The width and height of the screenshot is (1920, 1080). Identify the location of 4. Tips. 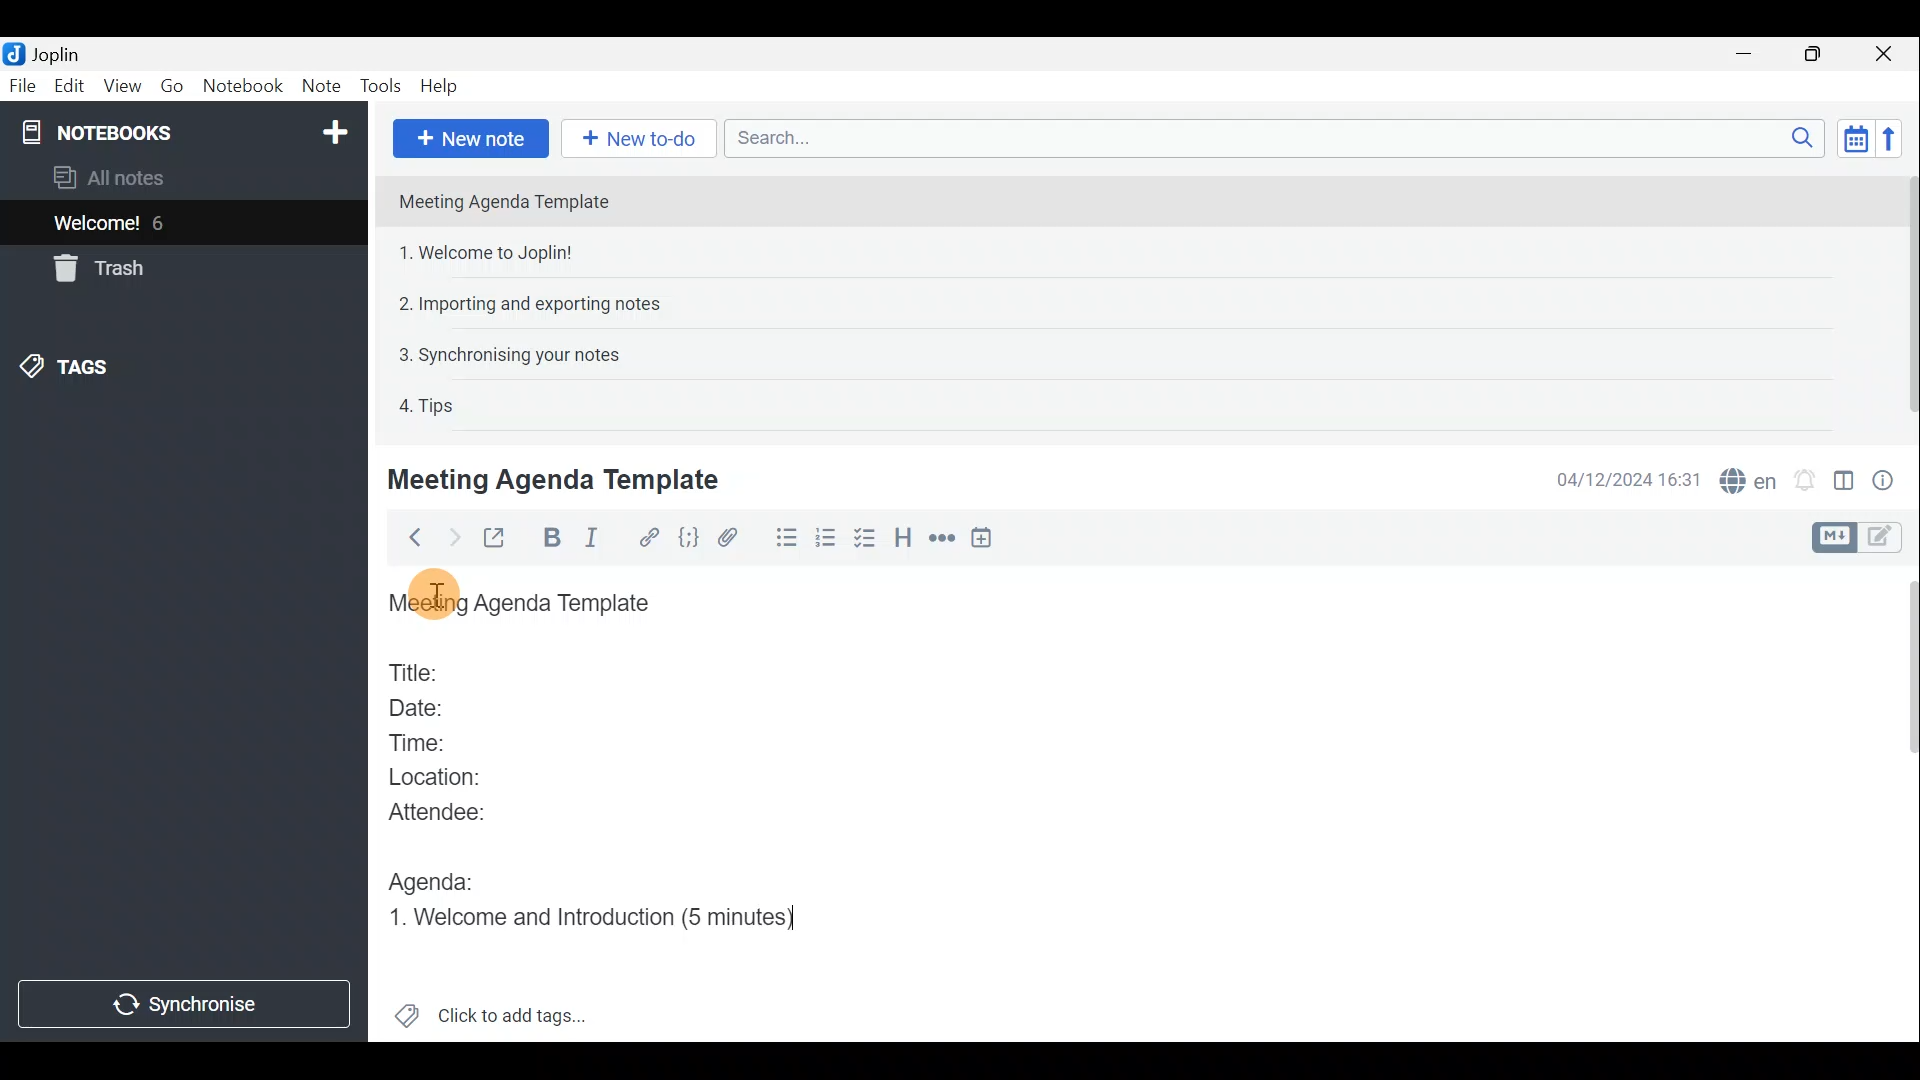
(428, 405).